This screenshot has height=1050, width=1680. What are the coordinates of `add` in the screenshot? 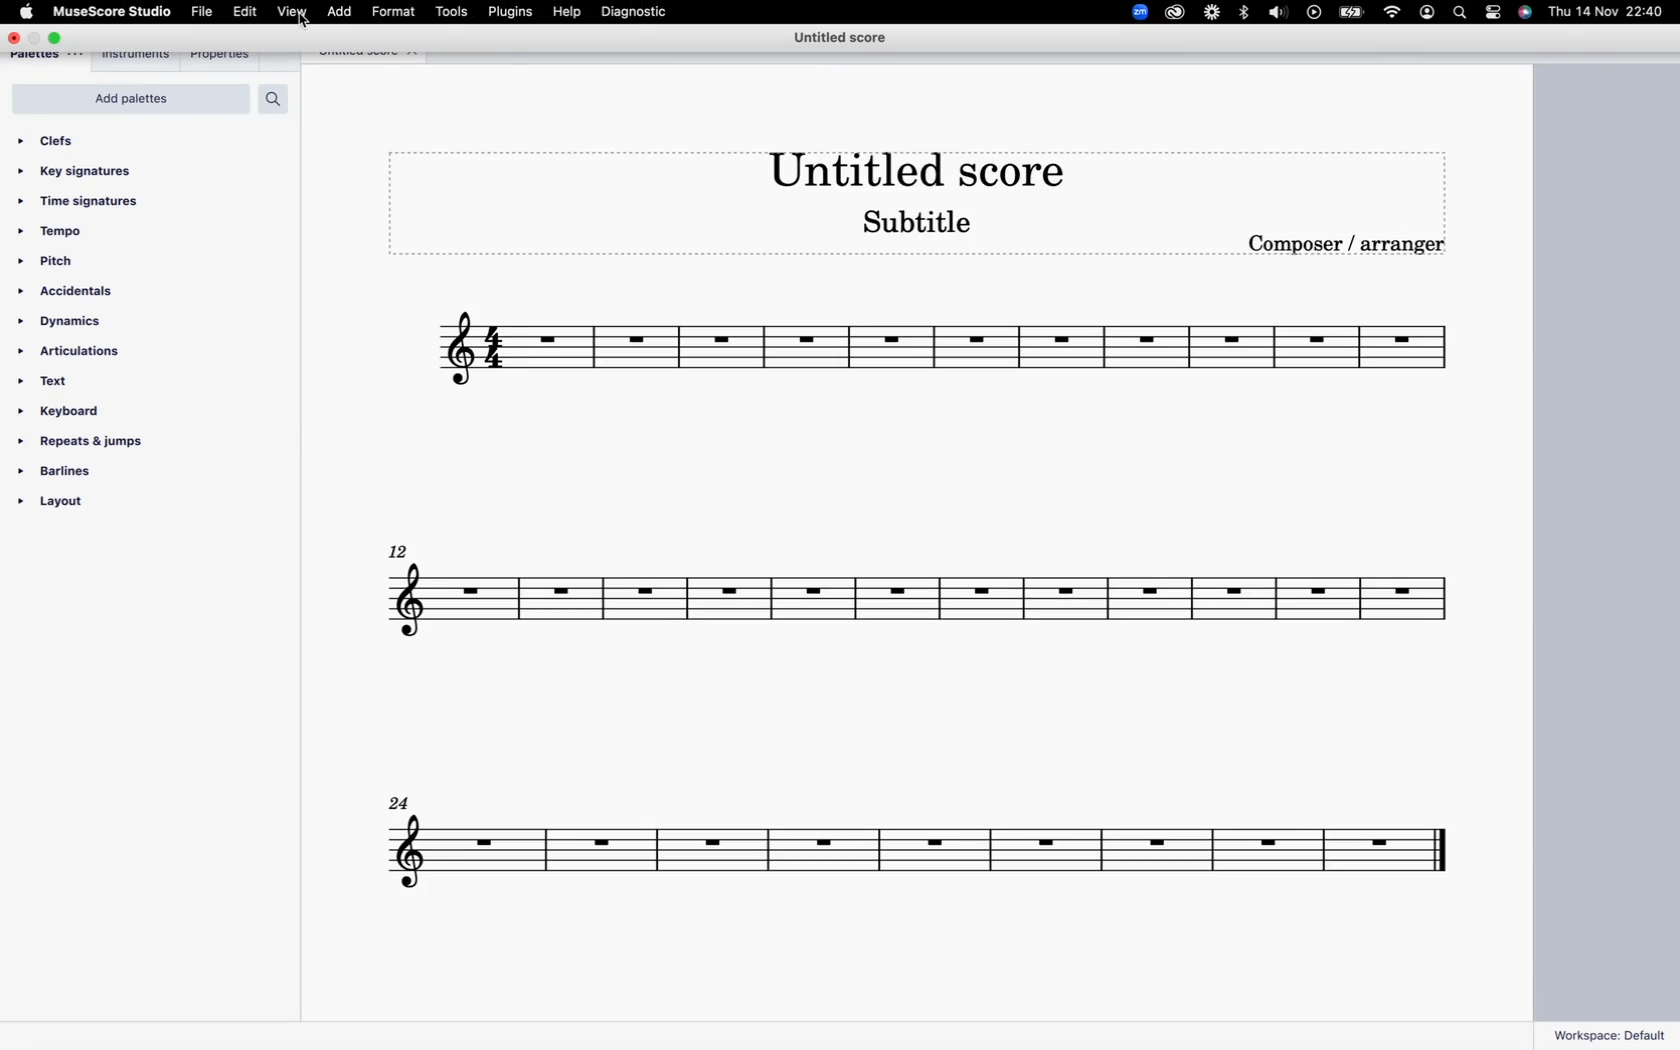 It's located at (340, 12).